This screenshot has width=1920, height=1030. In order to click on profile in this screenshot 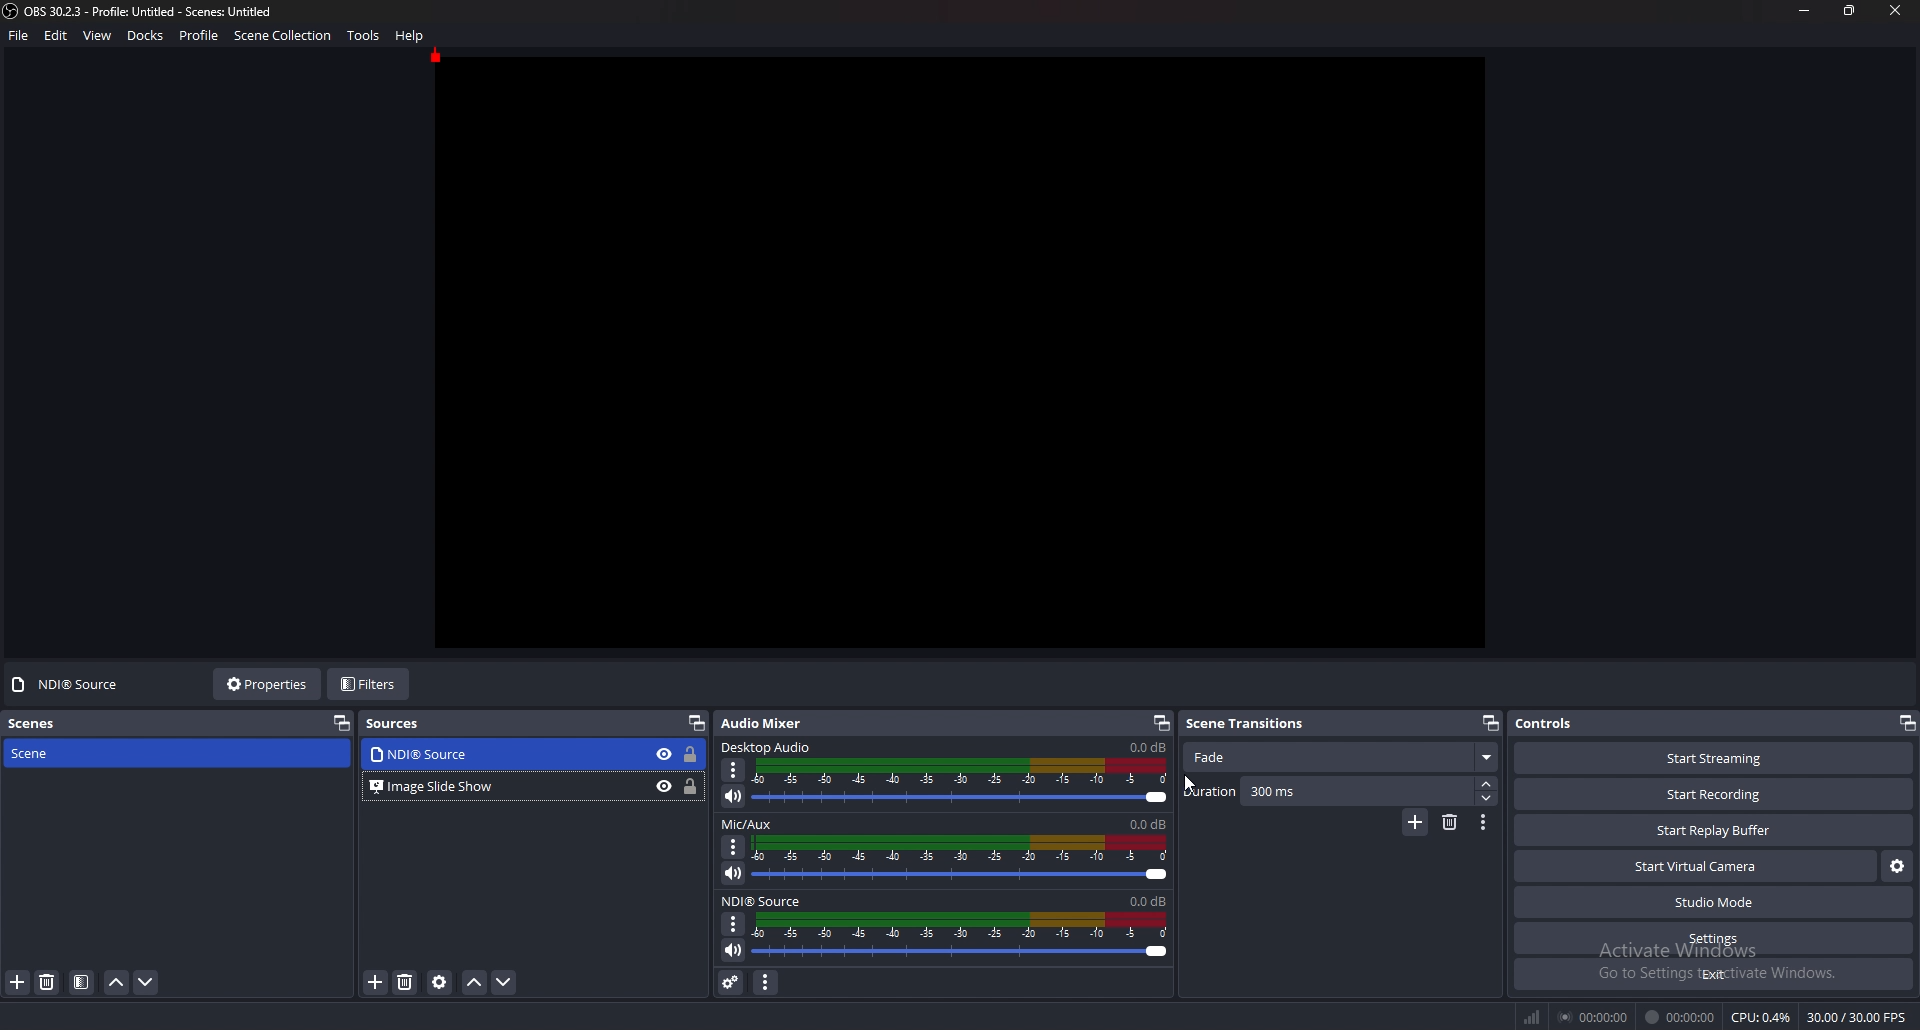, I will do `click(199, 35)`.